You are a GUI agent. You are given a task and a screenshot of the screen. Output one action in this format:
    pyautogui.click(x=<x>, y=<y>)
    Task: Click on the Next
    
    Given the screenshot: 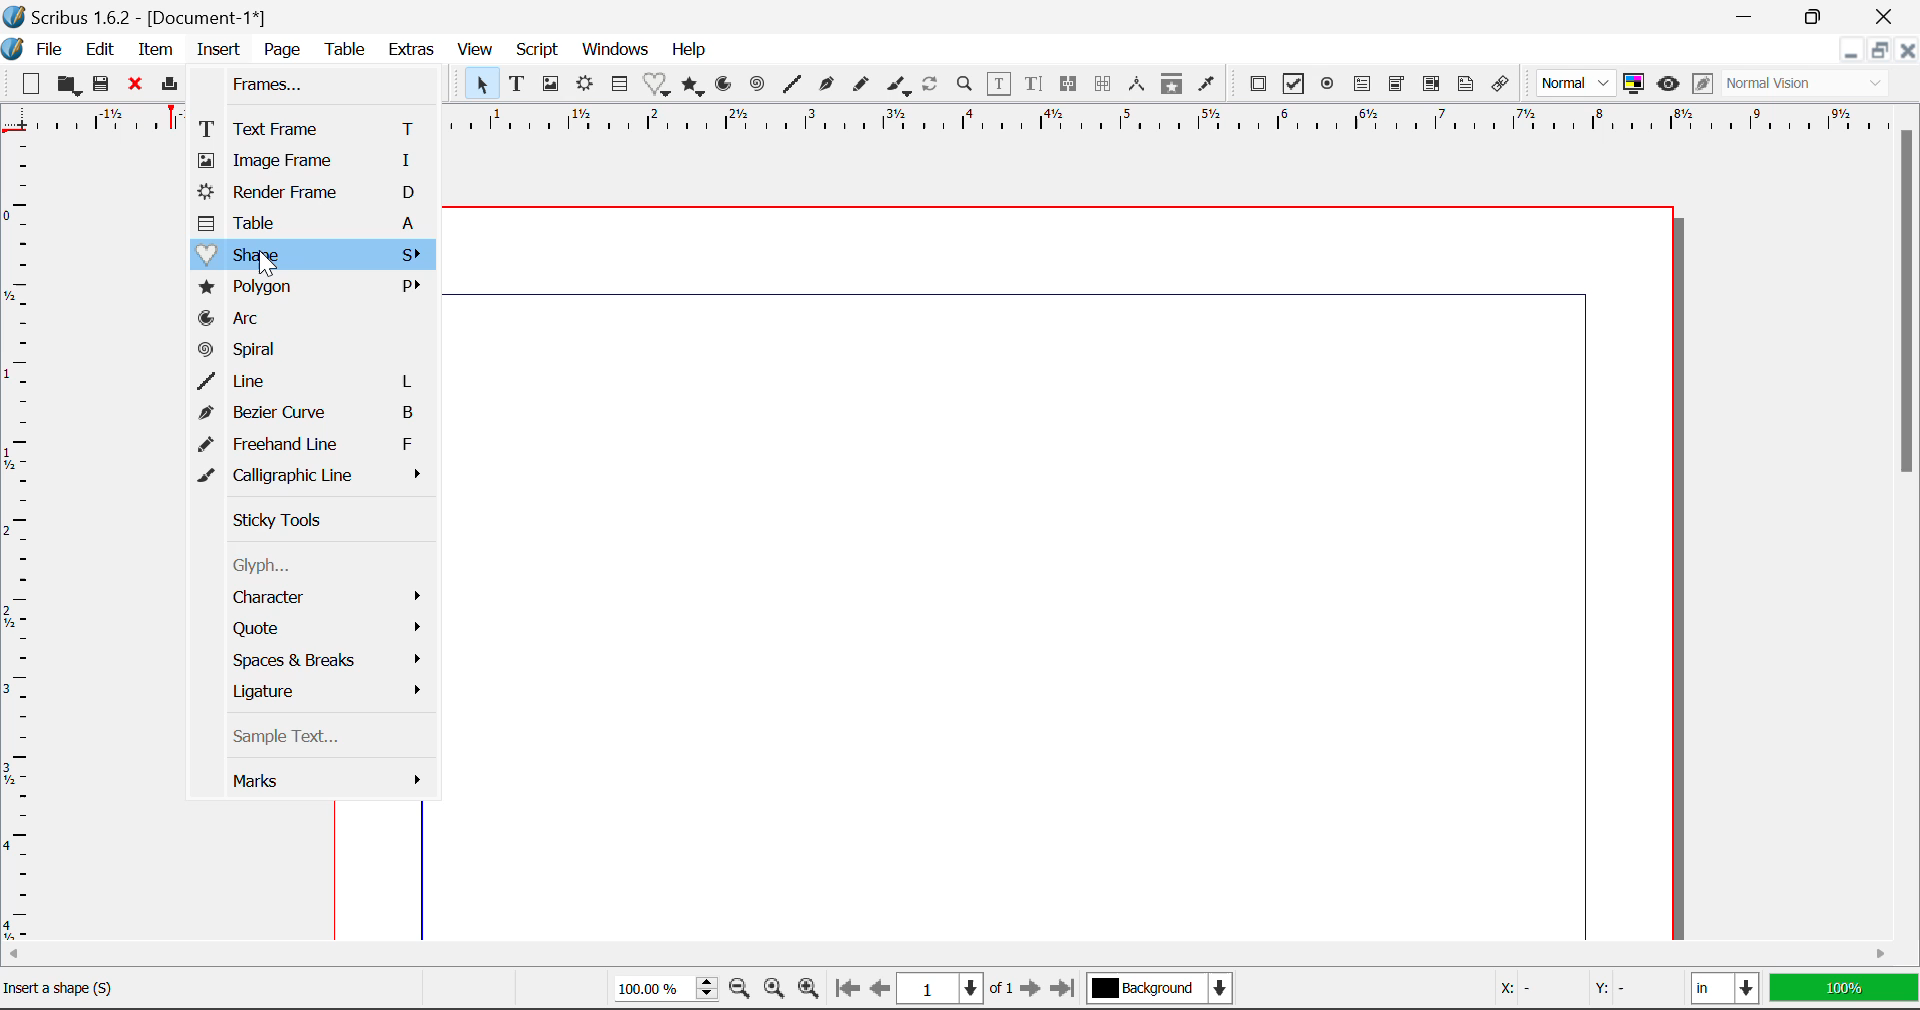 What is the action you would take?
    pyautogui.click(x=1032, y=990)
    